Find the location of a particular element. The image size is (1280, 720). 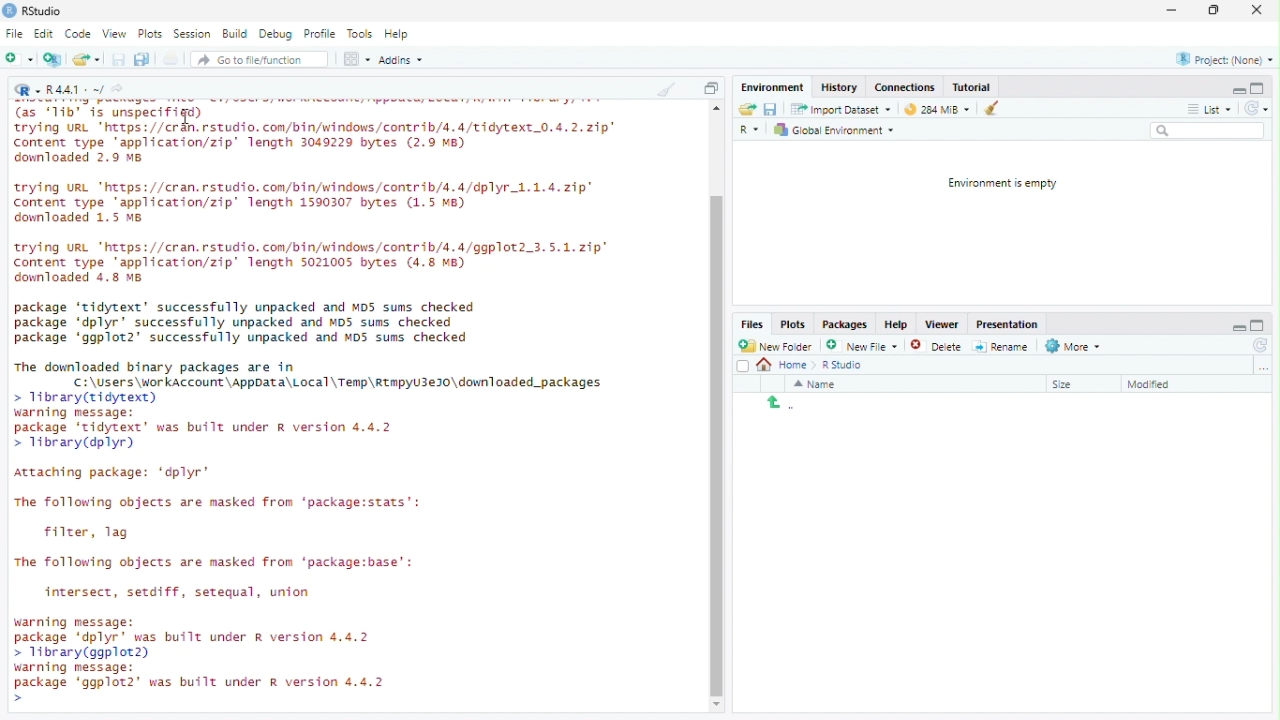

R Studio is located at coordinates (844, 366).